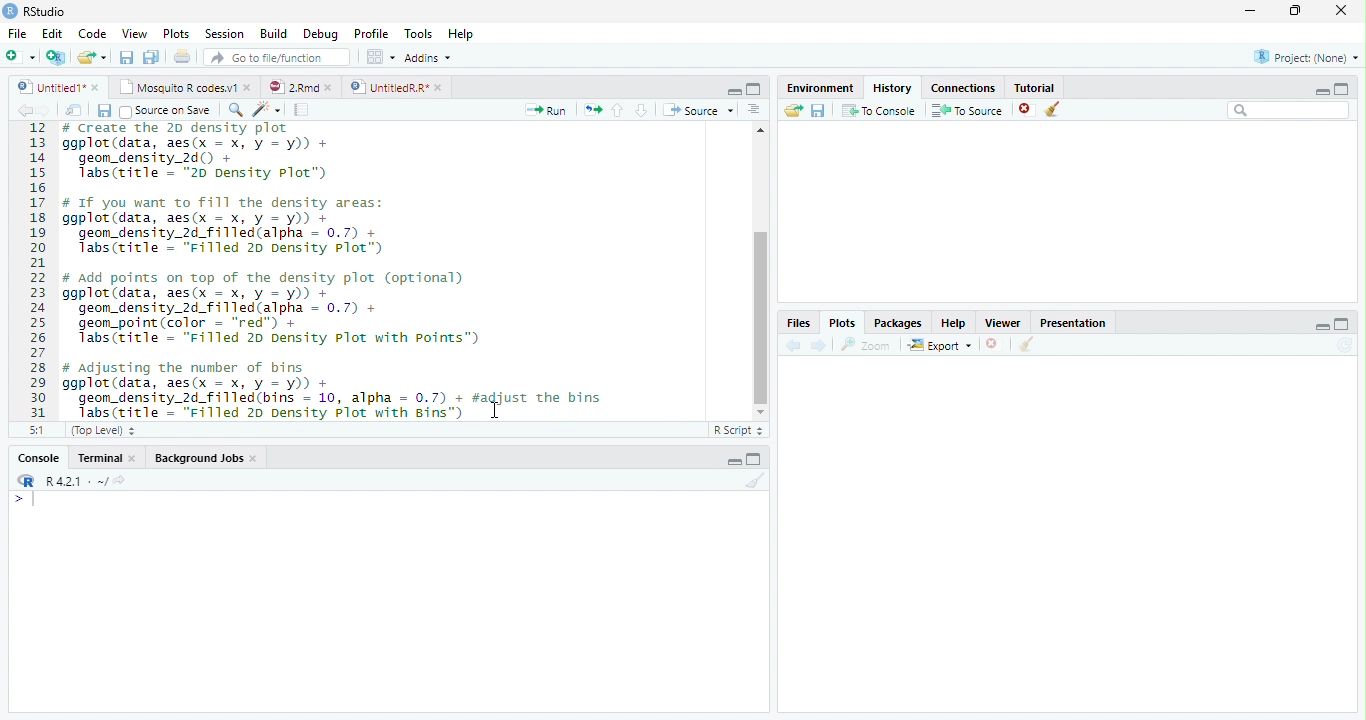 Image resolution: width=1366 pixels, height=720 pixels. What do you see at coordinates (754, 88) in the screenshot?
I see `maximize` at bounding box center [754, 88].